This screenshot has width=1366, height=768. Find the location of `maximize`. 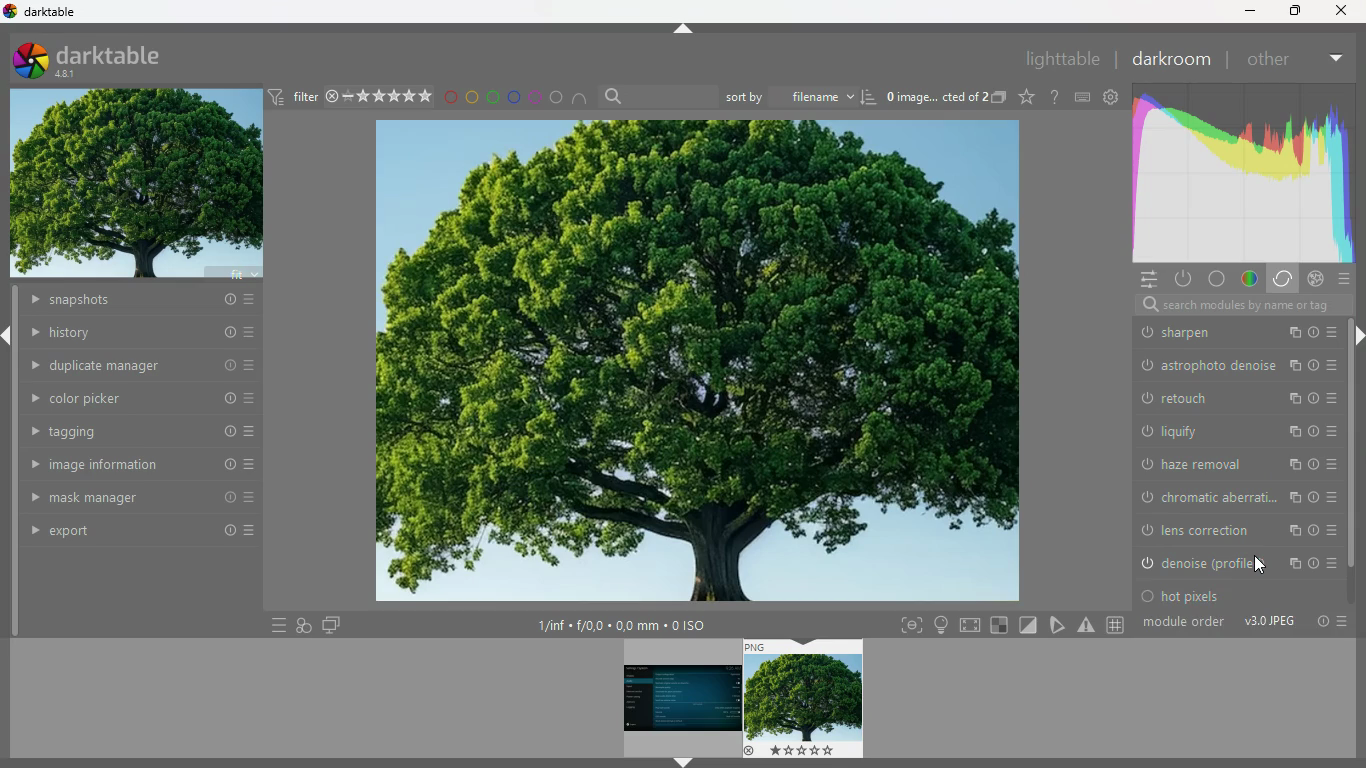

maximize is located at coordinates (1293, 11).